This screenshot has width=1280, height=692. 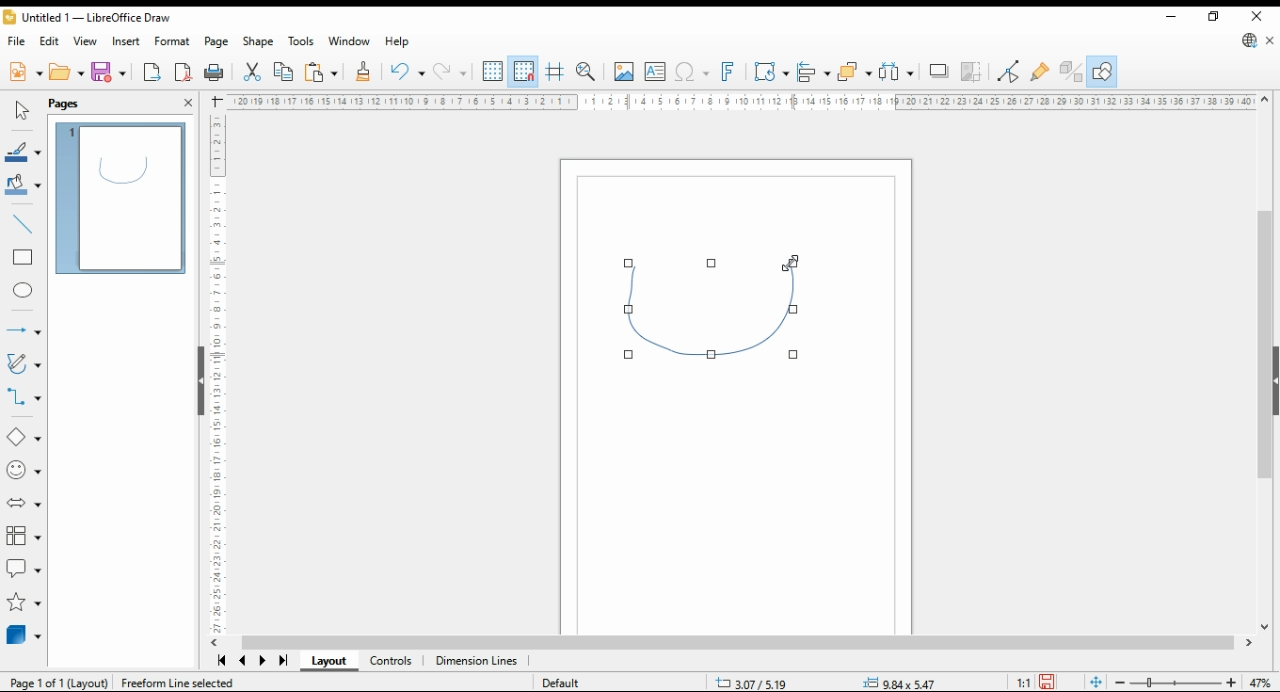 I want to click on shape, so click(x=257, y=41).